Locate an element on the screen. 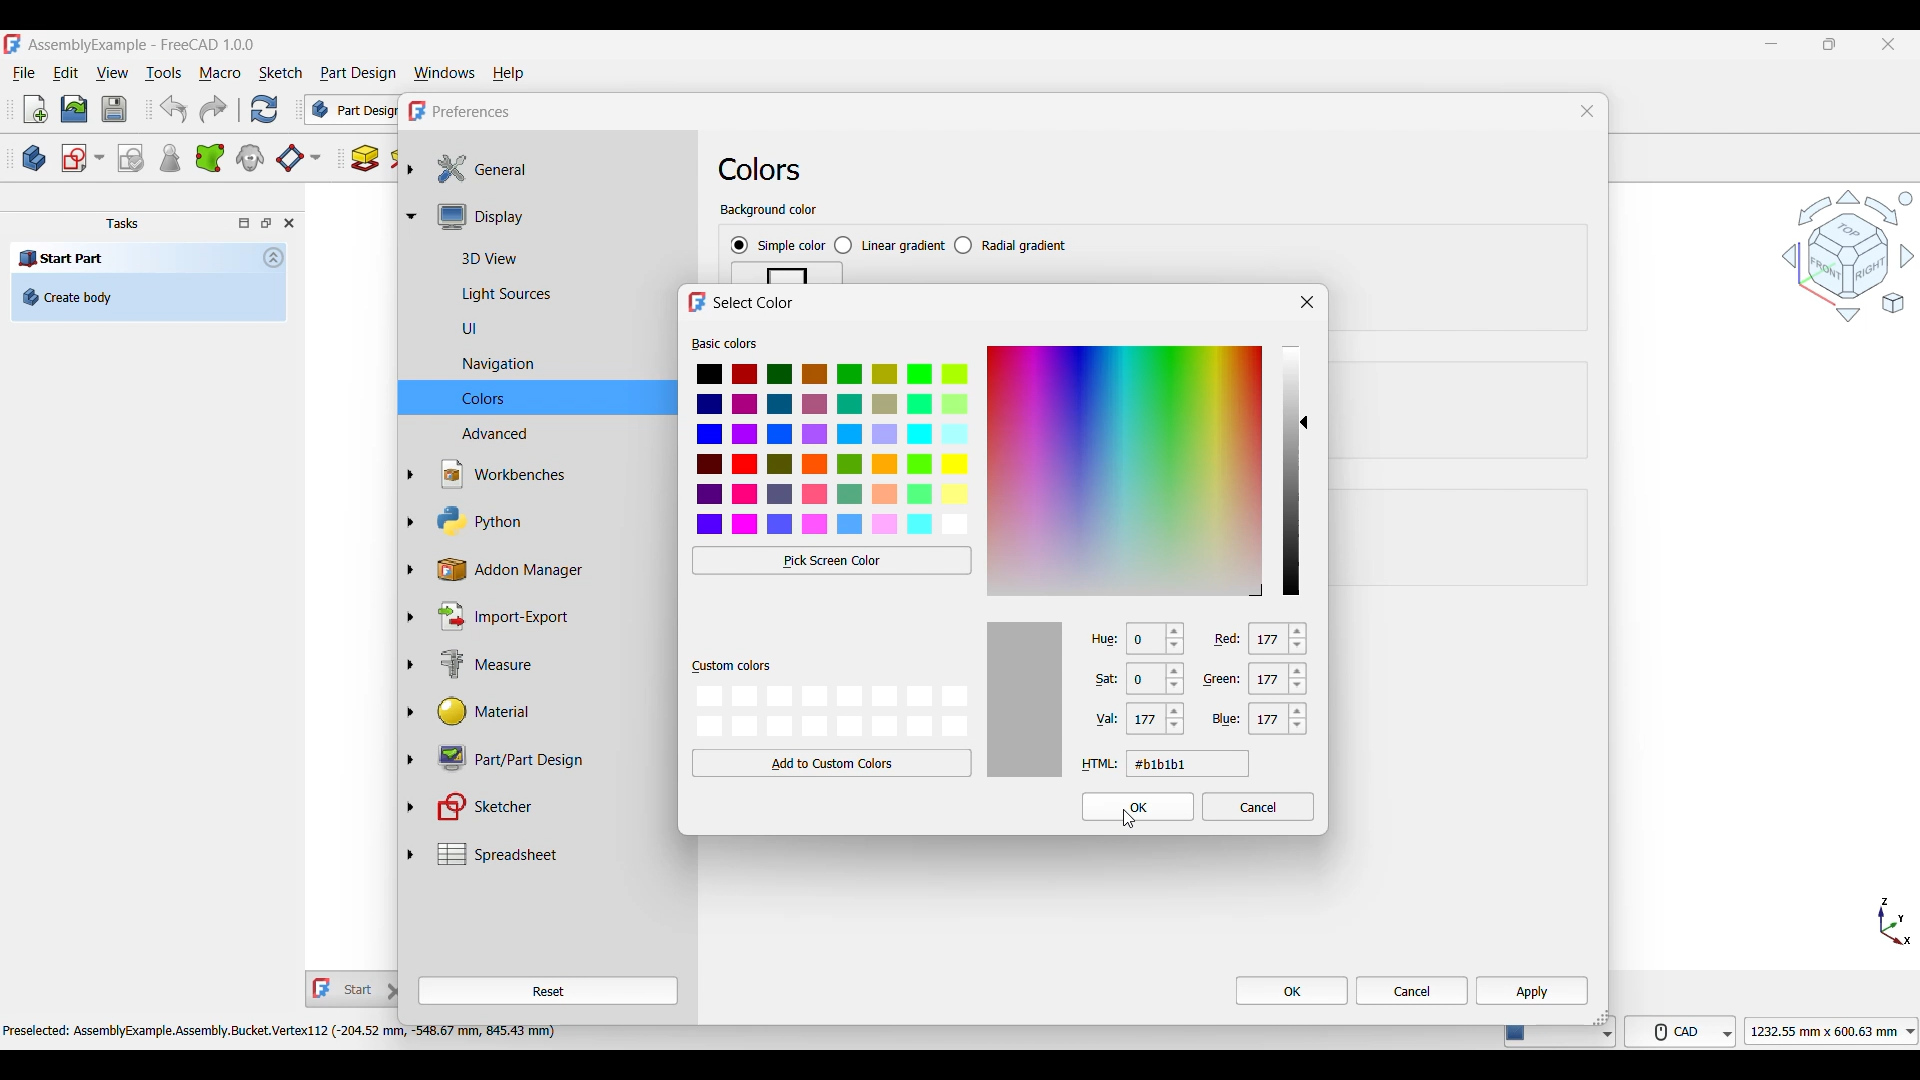 Image resolution: width=1920 pixels, height=1080 pixels. Tools menu is located at coordinates (163, 73).